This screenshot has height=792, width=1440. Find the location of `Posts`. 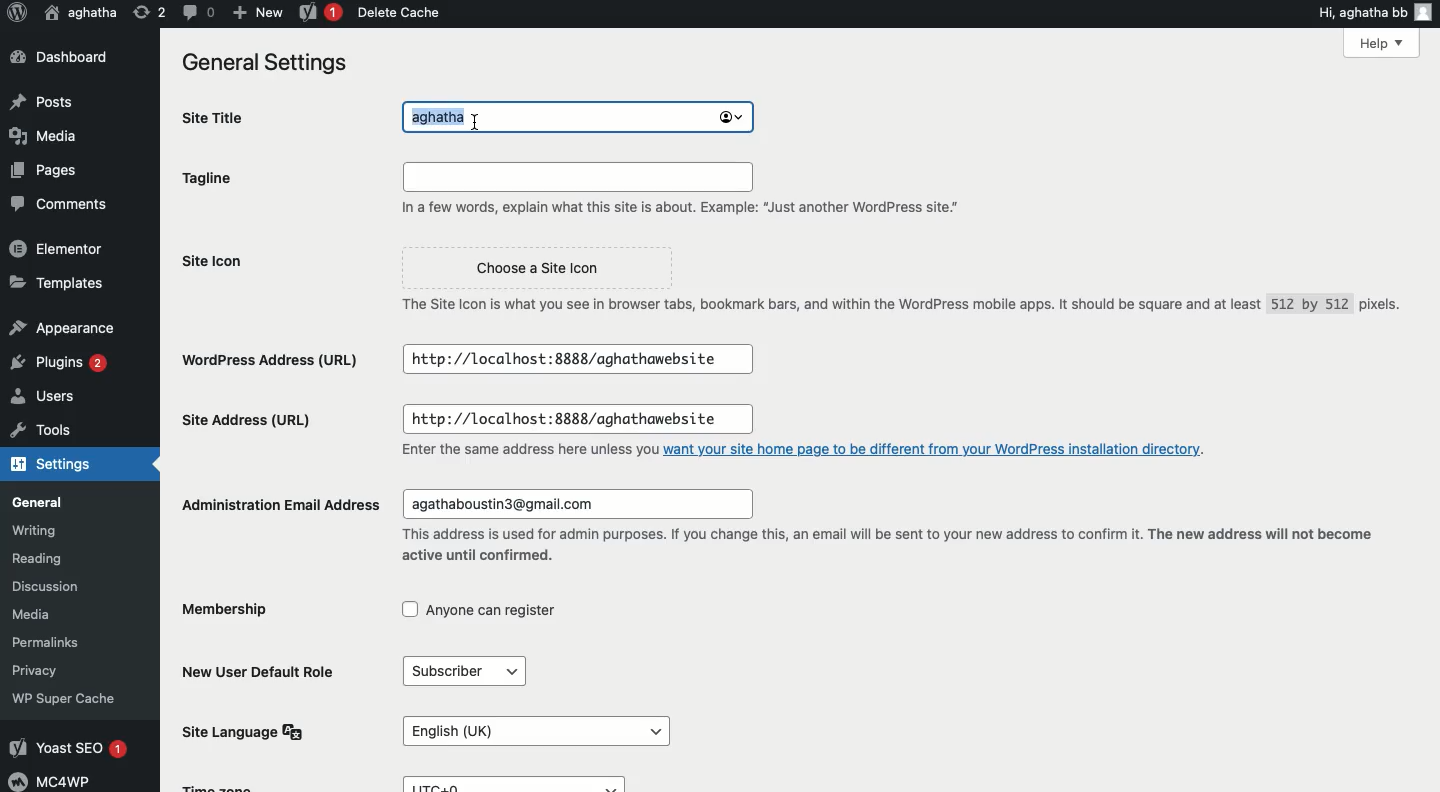

Posts is located at coordinates (42, 101).